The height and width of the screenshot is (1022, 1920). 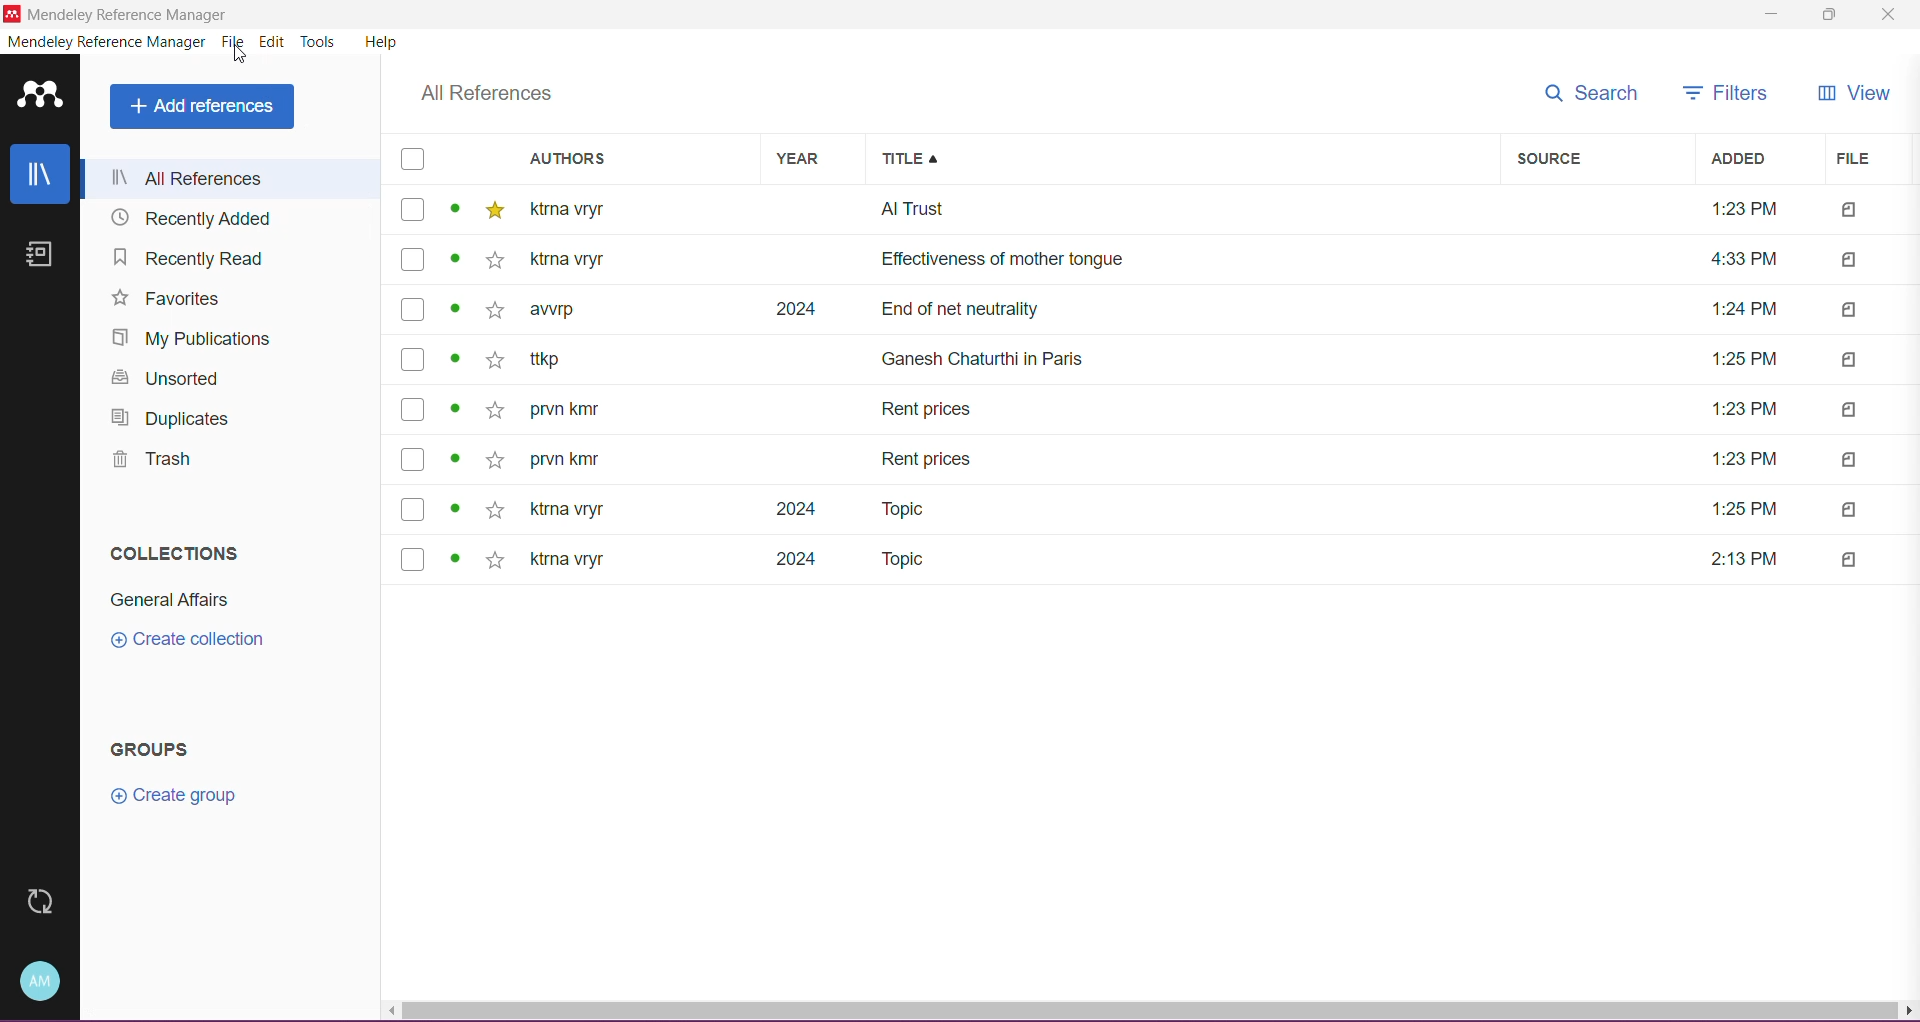 What do you see at coordinates (44, 258) in the screenshot?
I see `Notes` at bounding box center [44, 258].